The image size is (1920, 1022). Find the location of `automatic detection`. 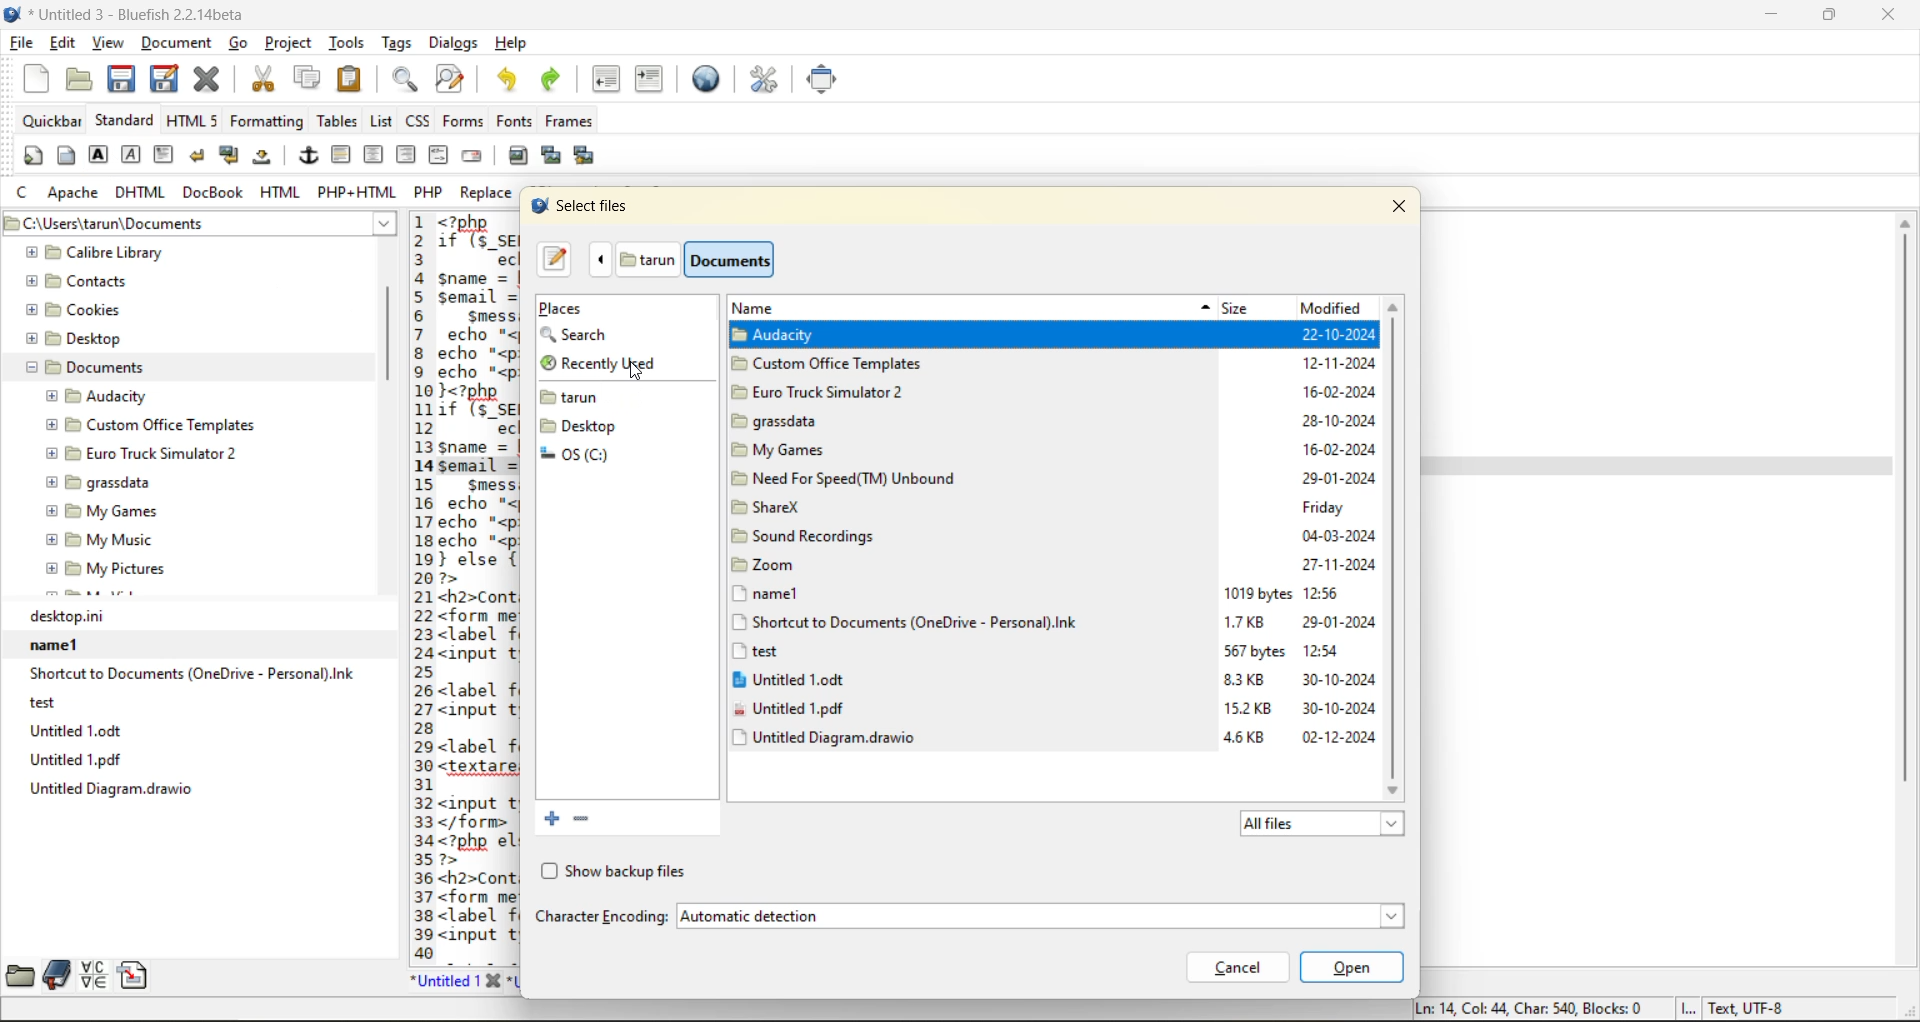

automatic detection is located at coordinates (1035, 916).